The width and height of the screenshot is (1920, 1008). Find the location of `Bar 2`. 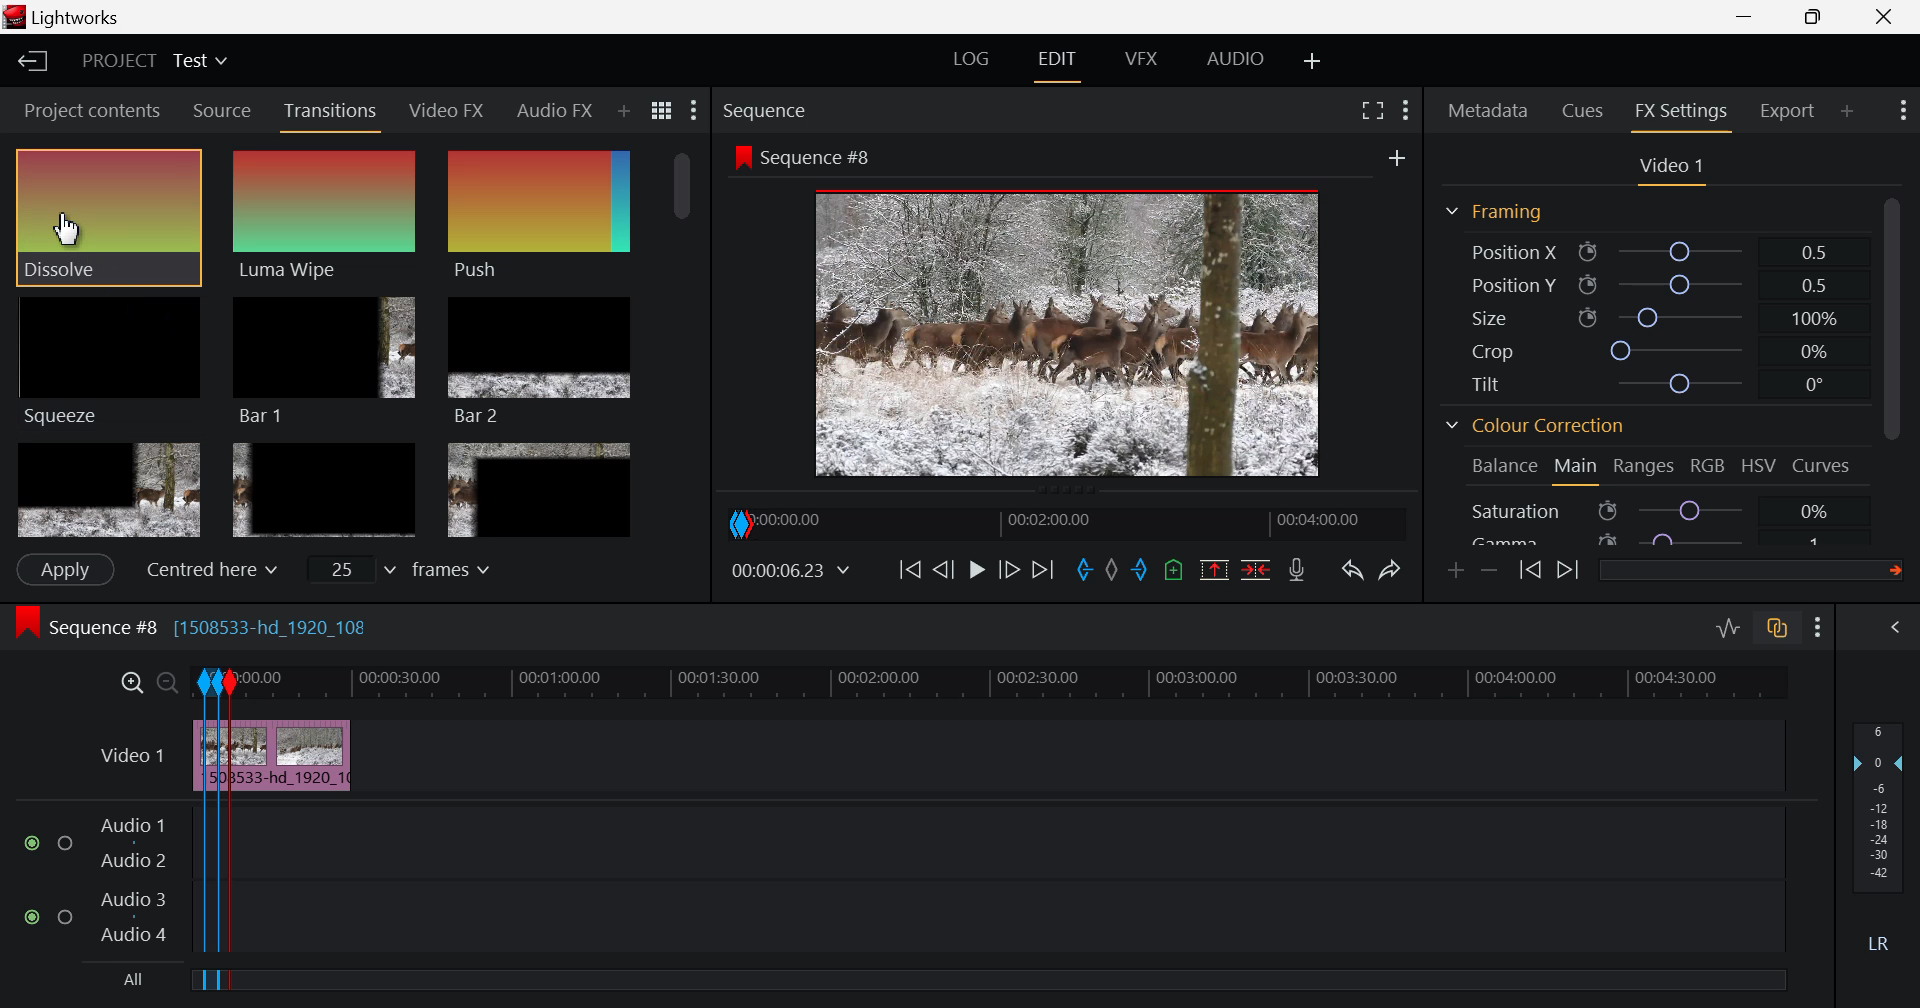

Bar 2 is located at coordinates (541, 360).